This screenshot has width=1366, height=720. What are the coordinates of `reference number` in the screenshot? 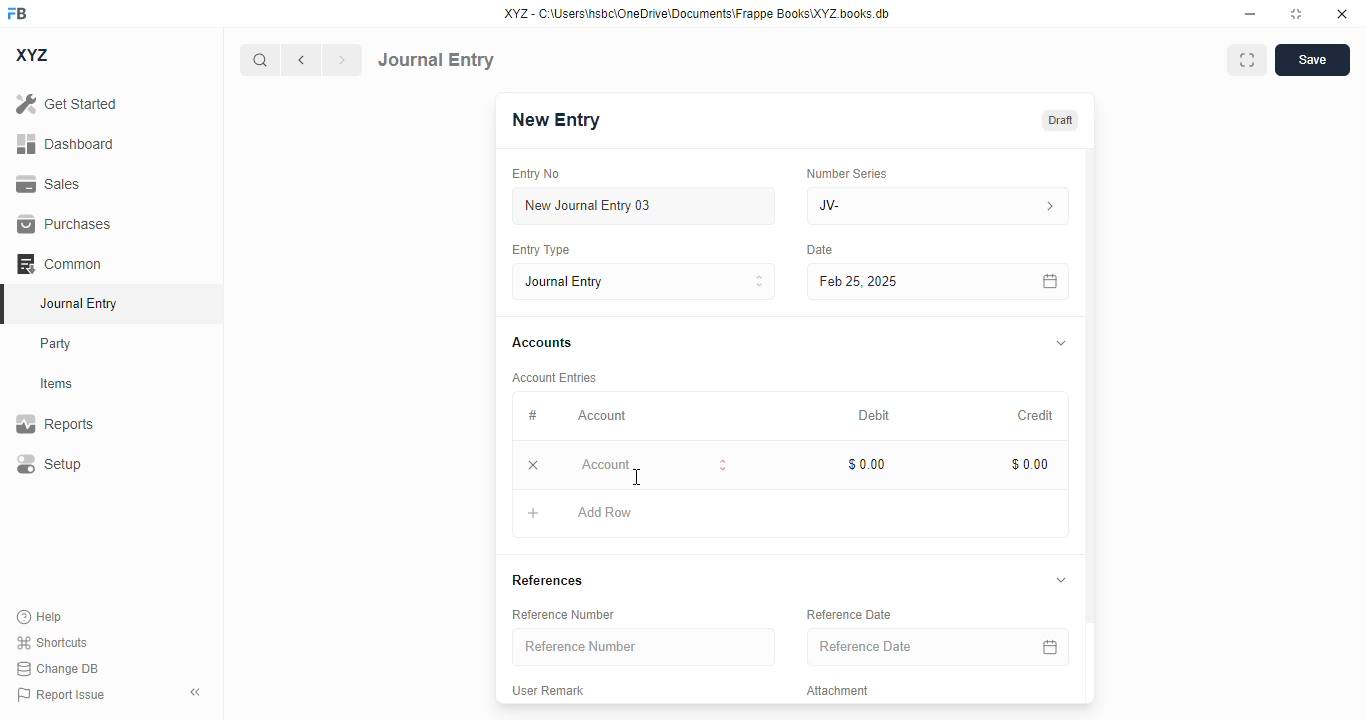 It's located at (563, 615).